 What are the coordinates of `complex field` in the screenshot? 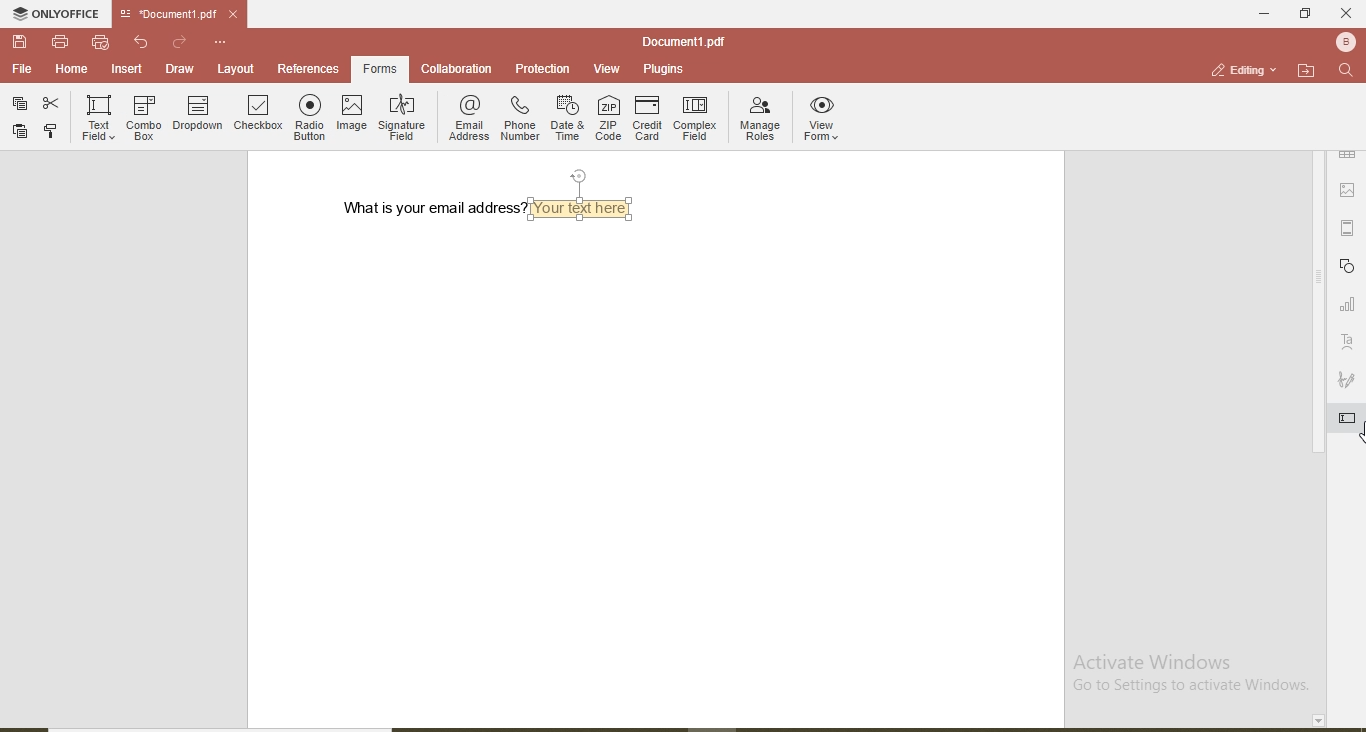 It's located at (699, 118).